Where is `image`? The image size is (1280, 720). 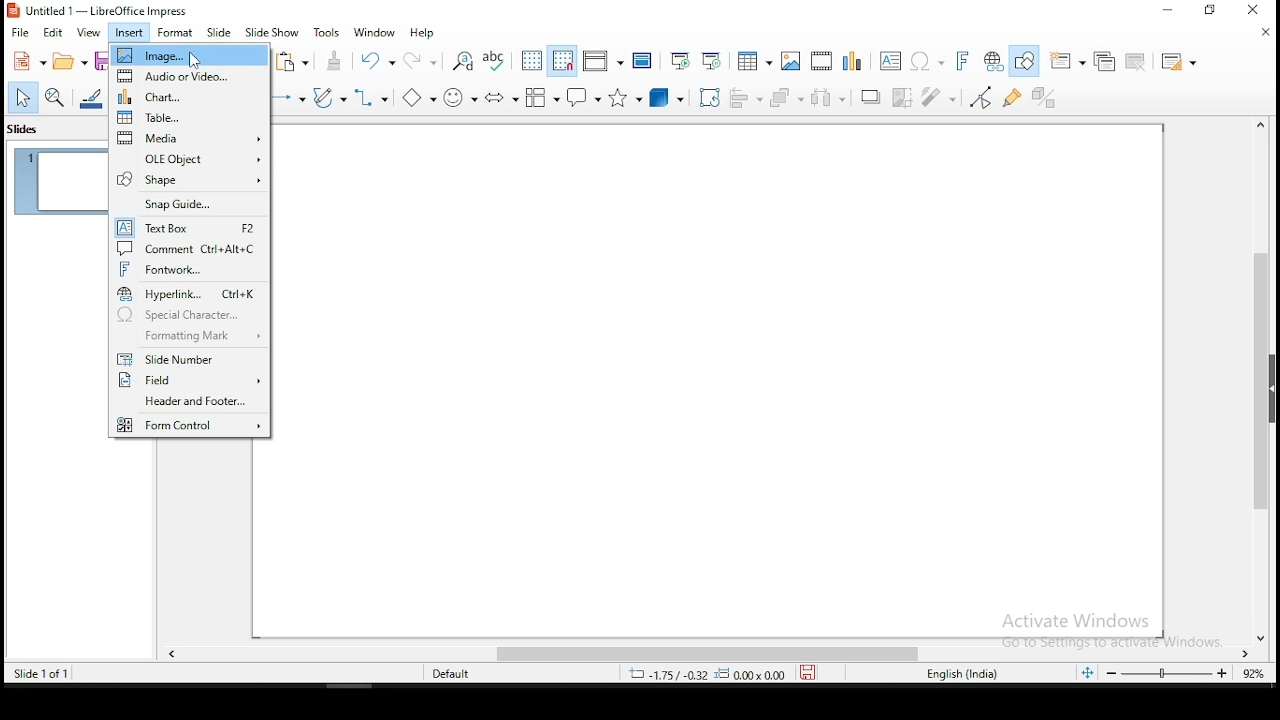 image is located at coordinates (789, 61).